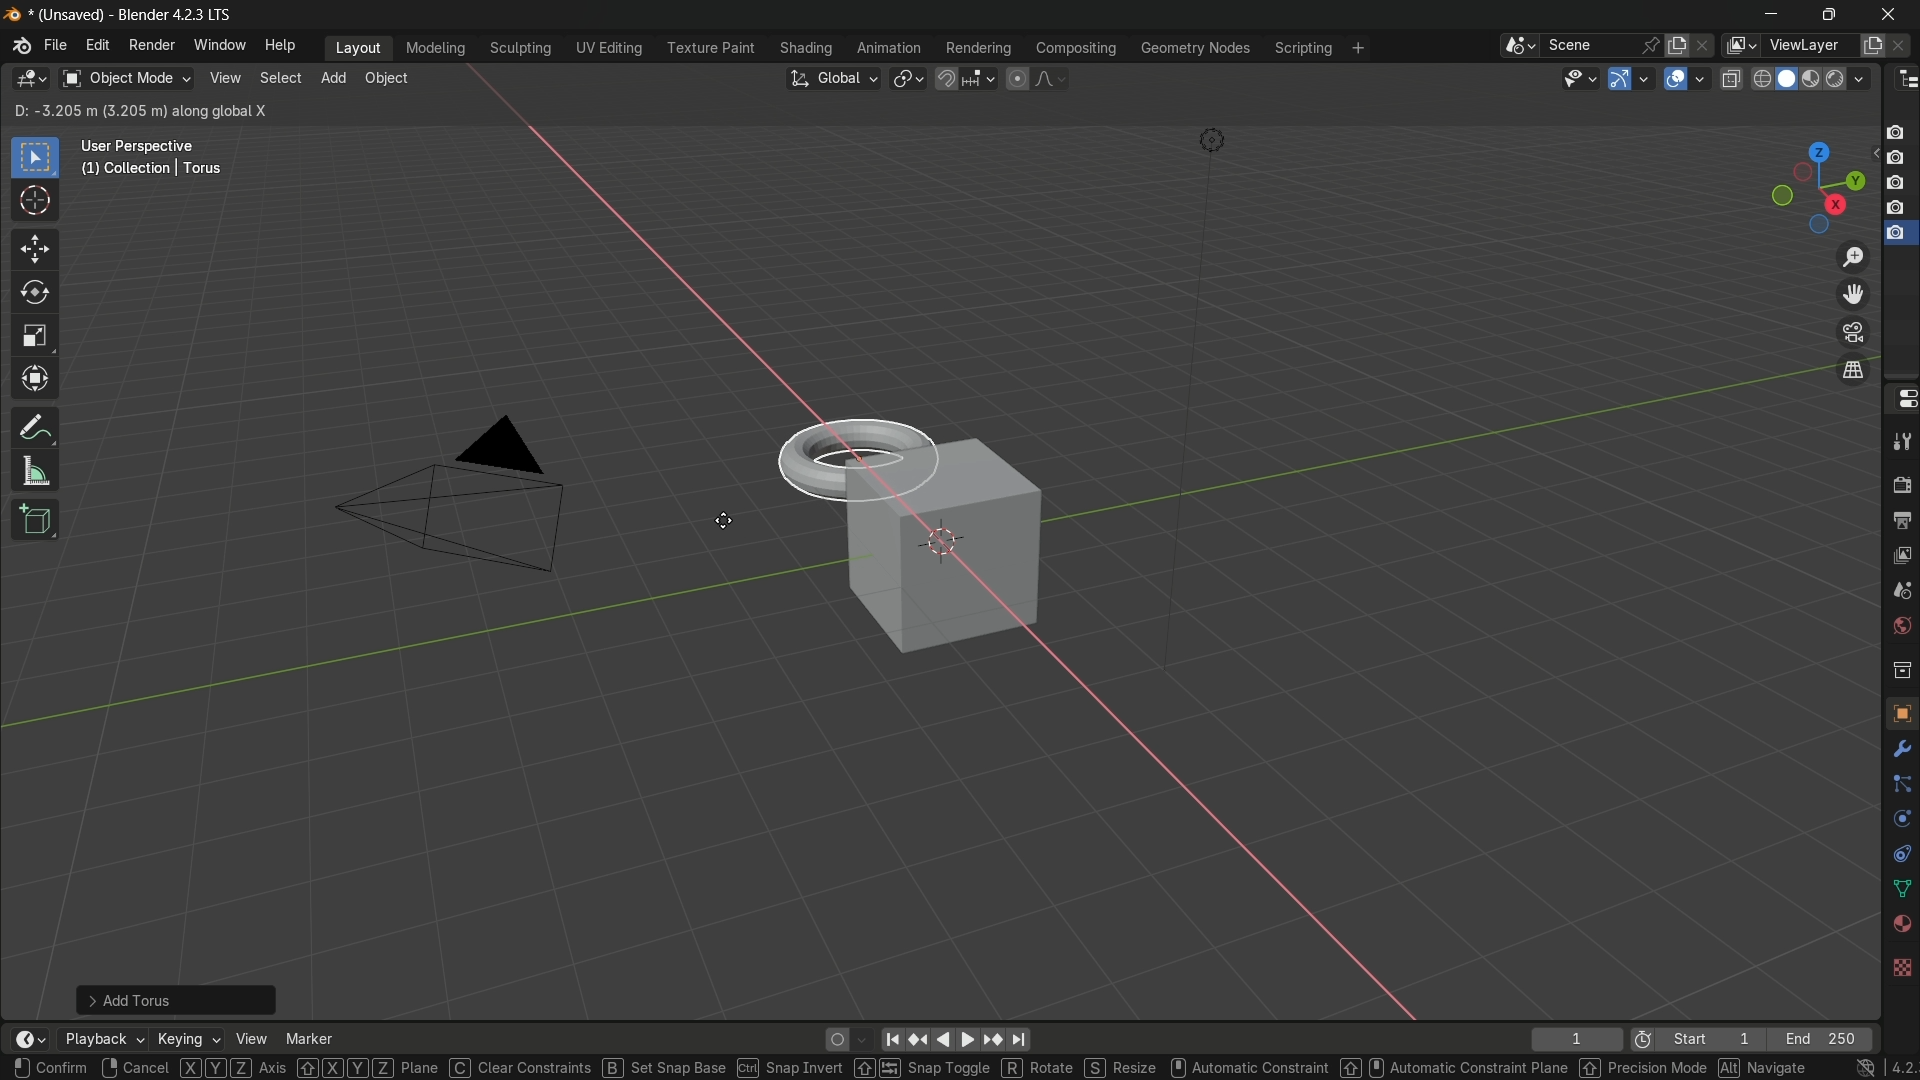 The height and width of the screenshot is (1080, 1920). I want to click on window menu, so click(218, 44).